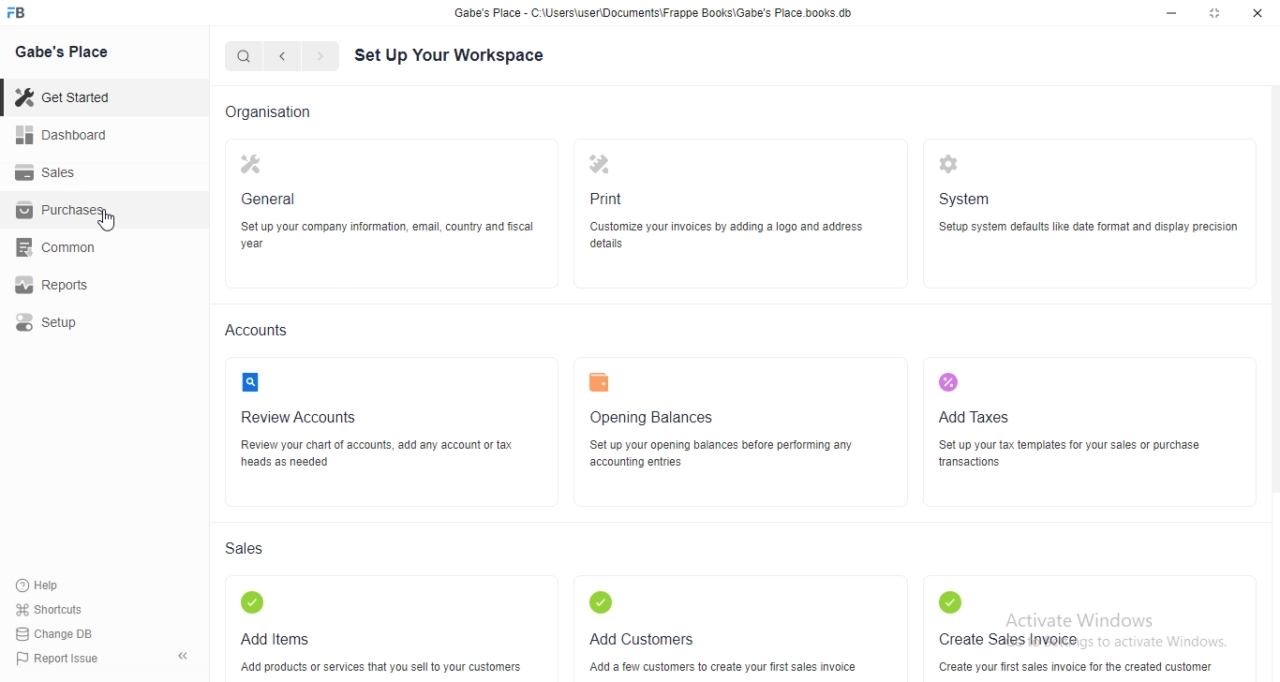 This screenshot has width=1280, height=682. I want to click on Gabe's Place, so click(61, 51).